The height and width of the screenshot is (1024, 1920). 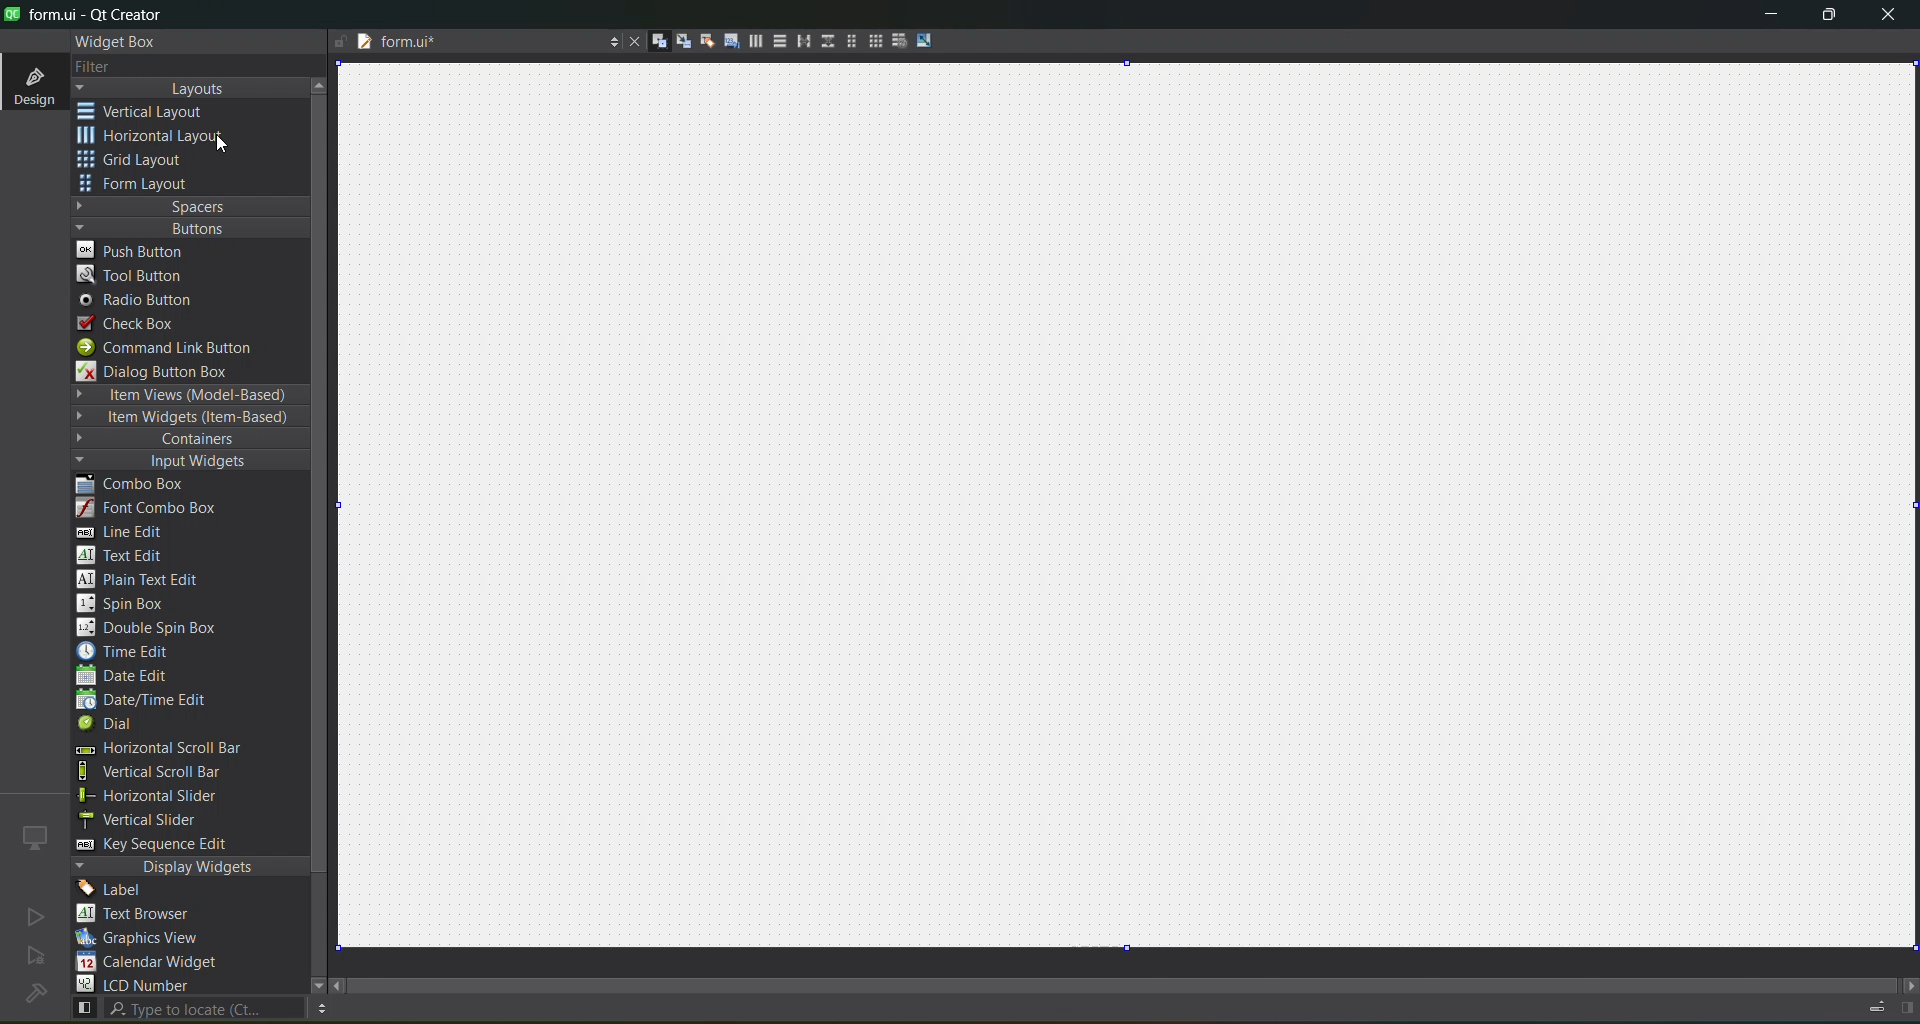 What do you see at coordinates (190, 88) in the screenshot?
I see `layouts` at bounding box center [190, 88].